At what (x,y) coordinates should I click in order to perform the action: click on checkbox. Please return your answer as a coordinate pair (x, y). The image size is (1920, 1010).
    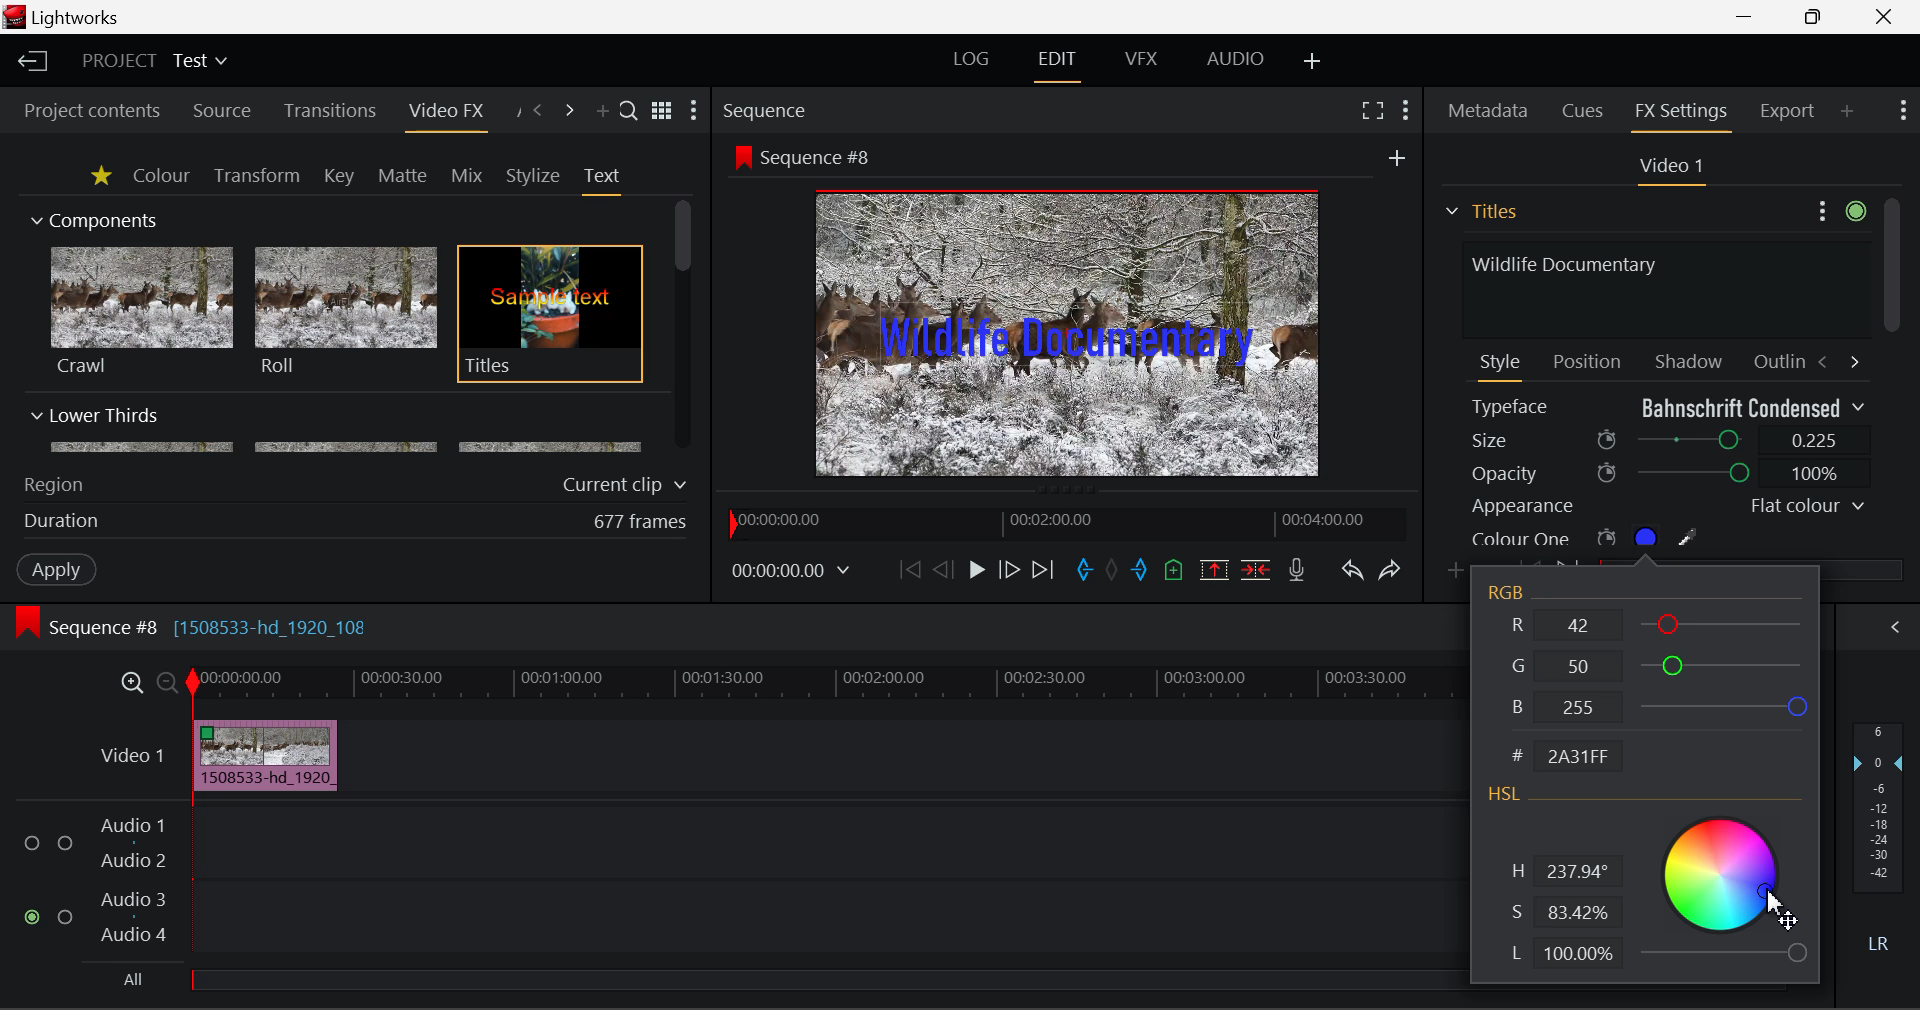
    Looking at the image, I should click on (36, 844).